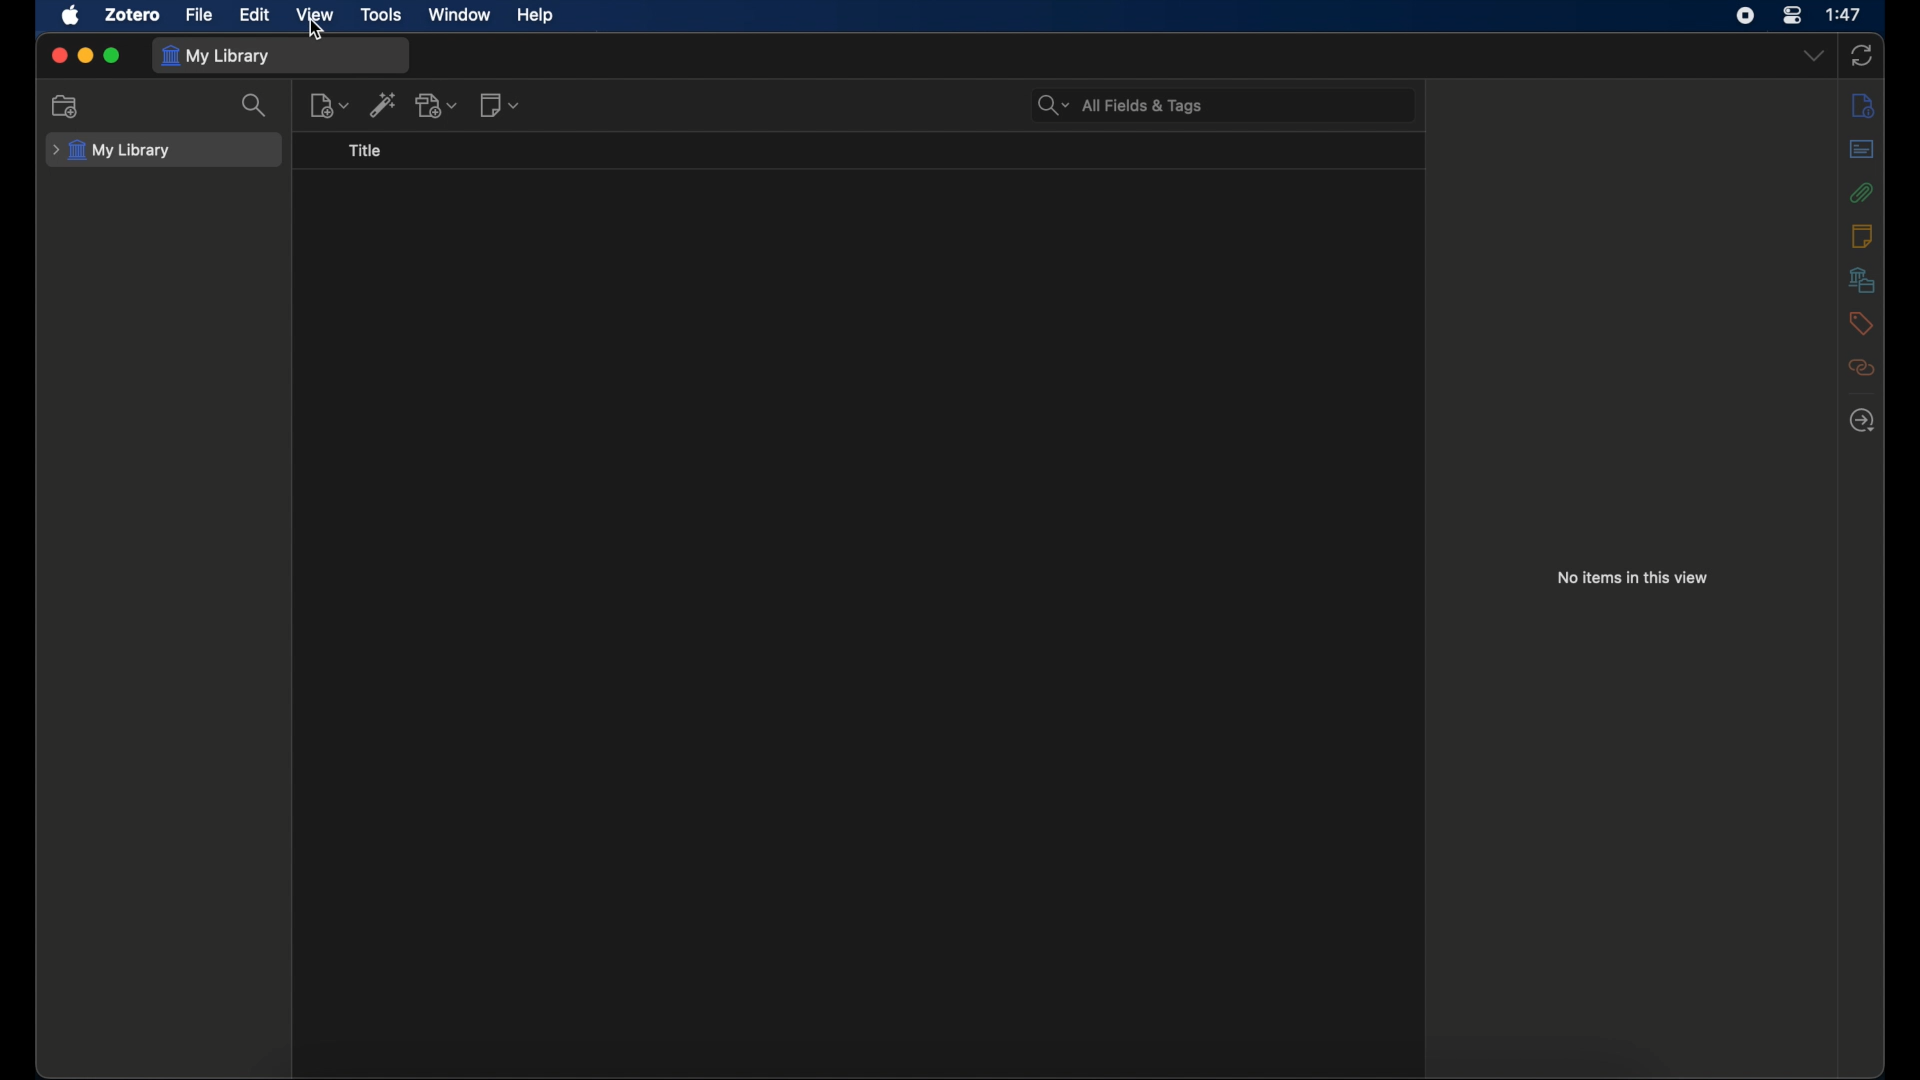 The image size is (1920, 1080). I want to click on related, so click(1861, 367).